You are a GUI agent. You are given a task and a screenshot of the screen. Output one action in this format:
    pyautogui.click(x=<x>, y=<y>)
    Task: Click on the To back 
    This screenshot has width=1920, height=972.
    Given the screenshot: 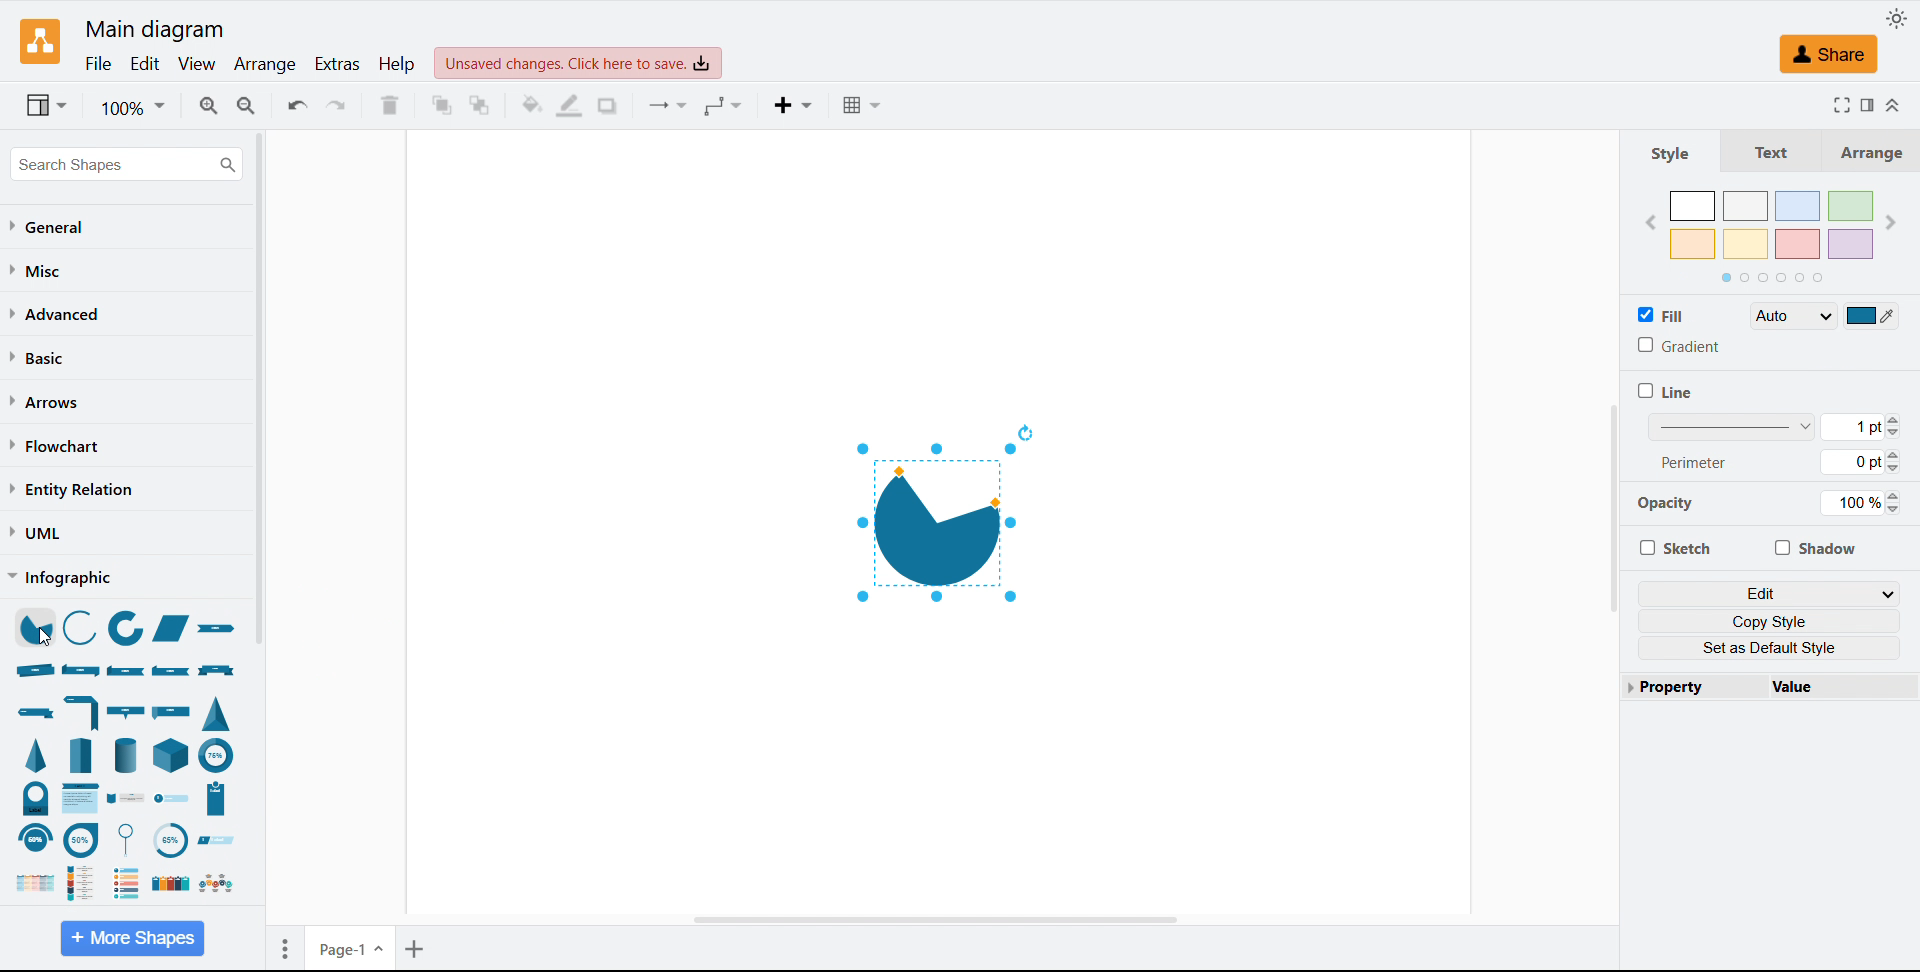 What is the action you would take?
    pyautogui.click(x=480, y=104)
    